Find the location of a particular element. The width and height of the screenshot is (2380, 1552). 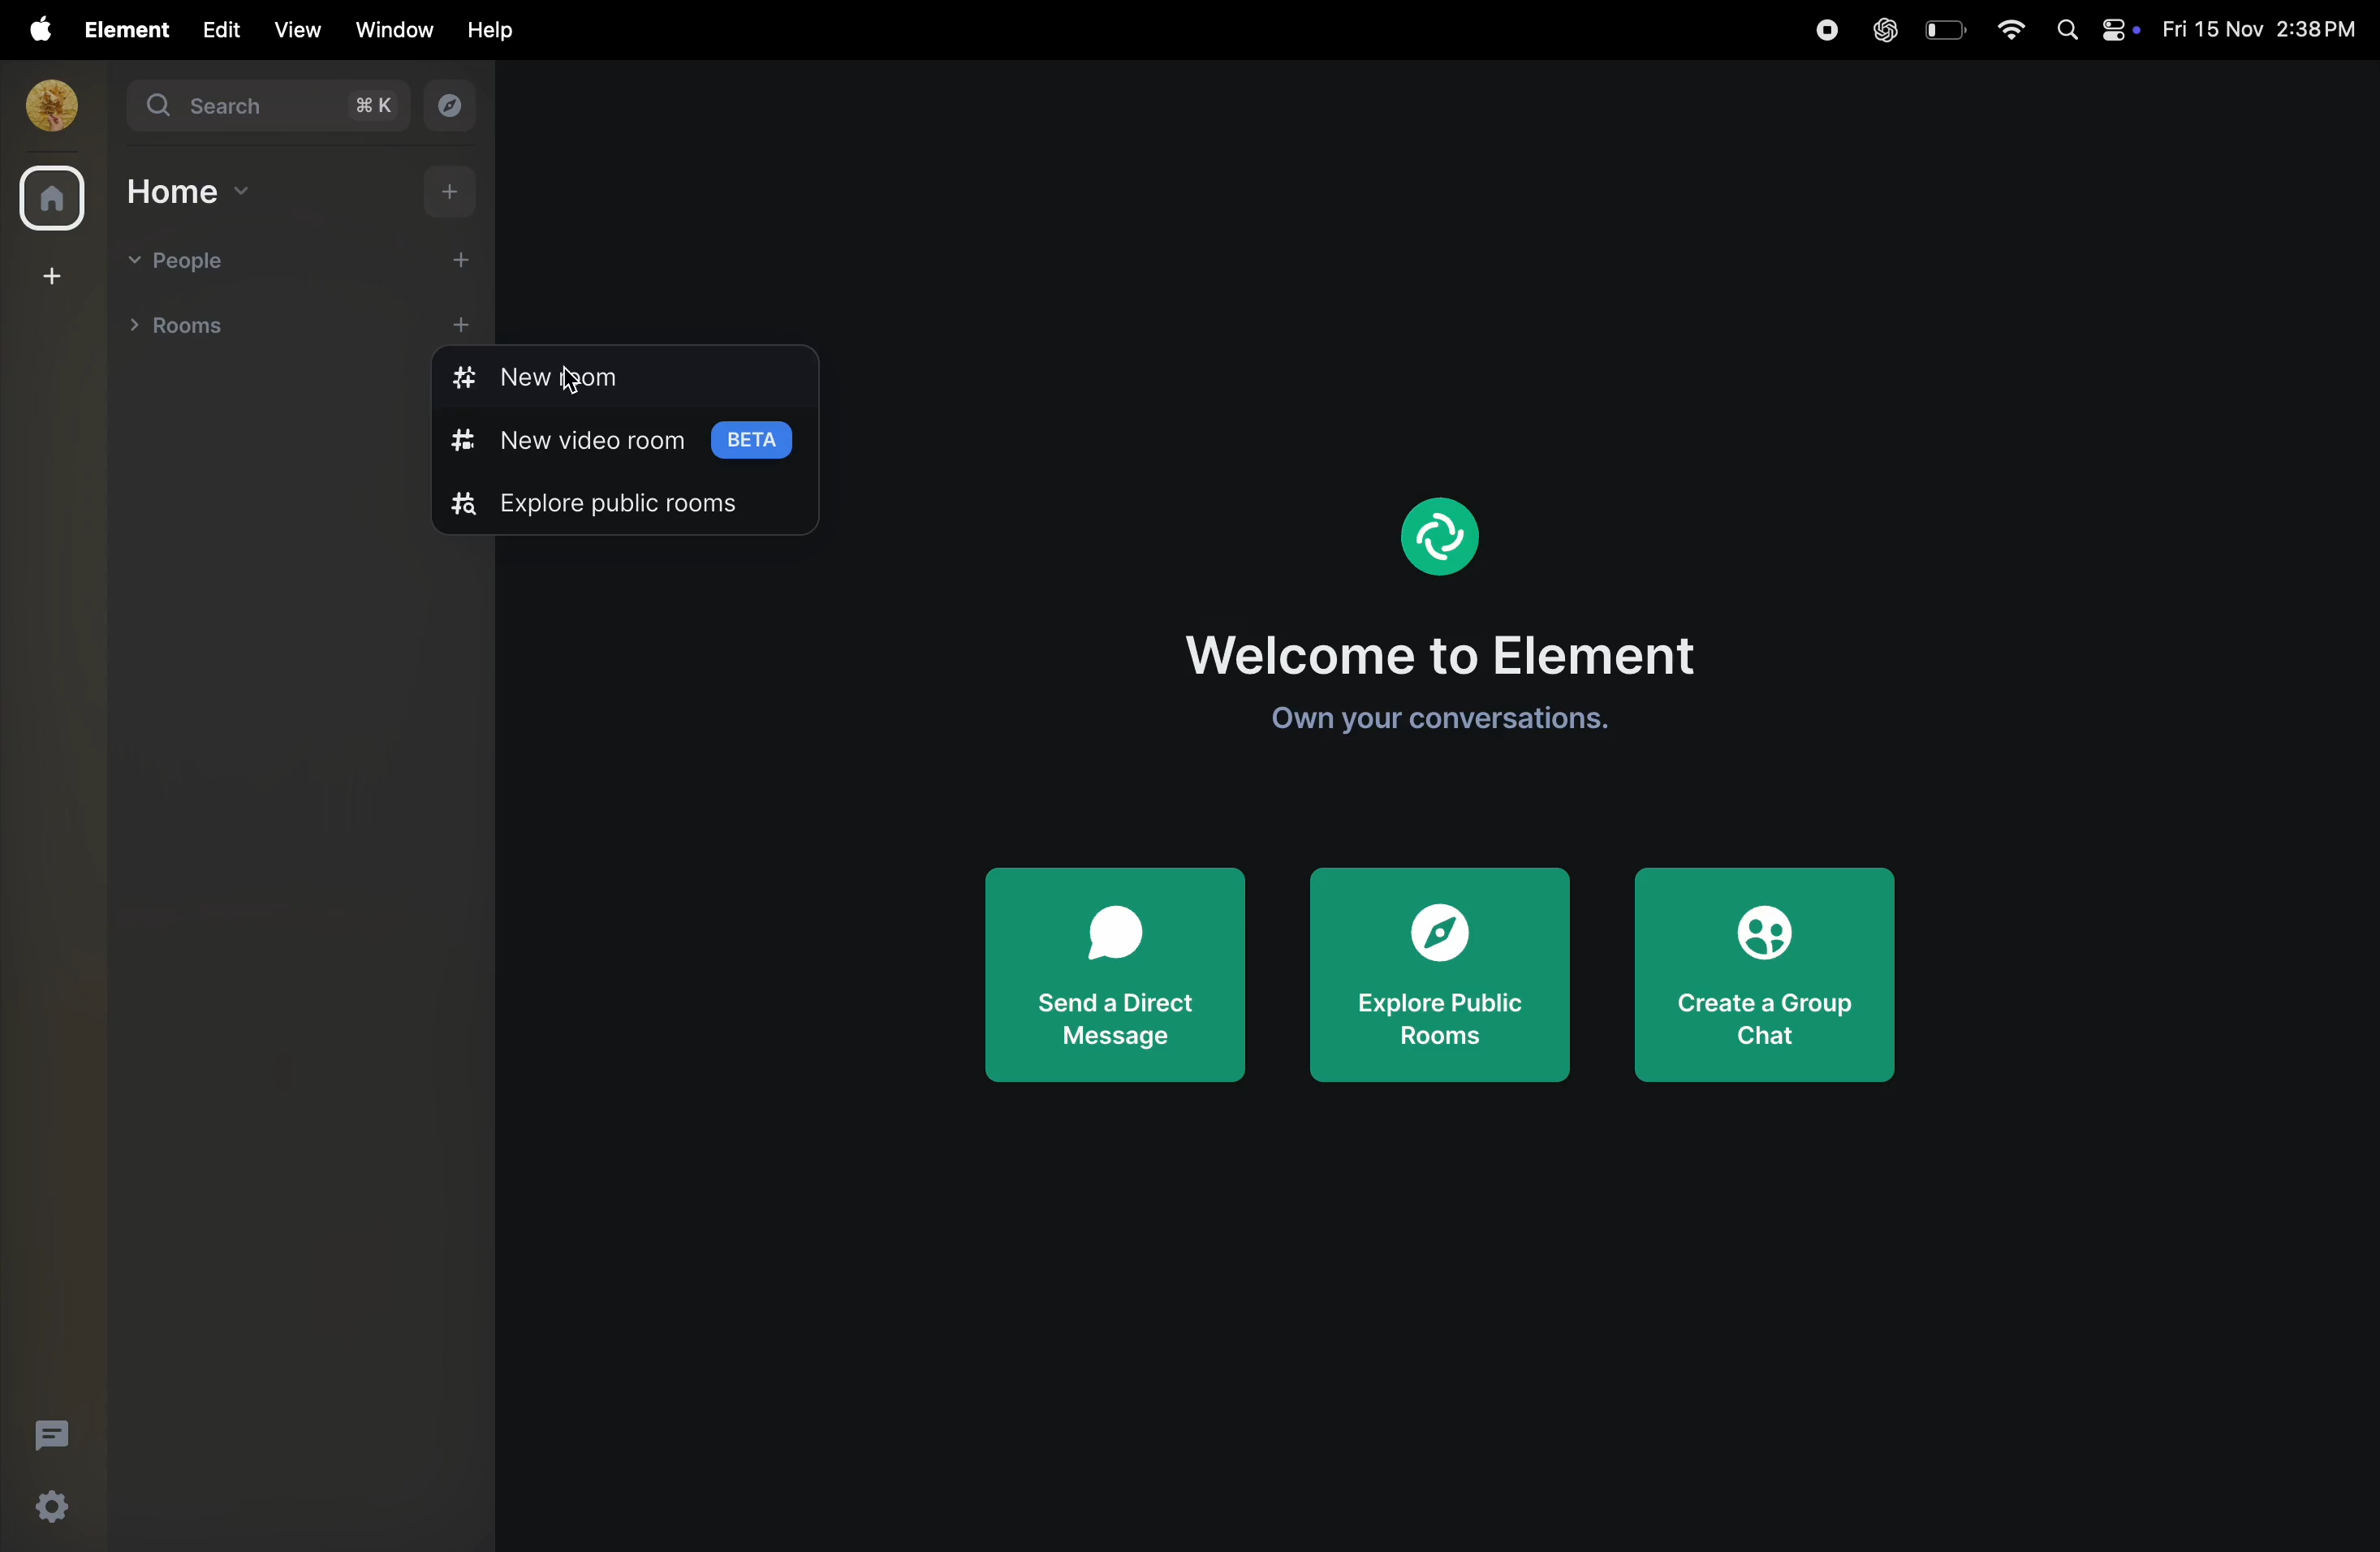

new room is located at coordinates (578, 379).